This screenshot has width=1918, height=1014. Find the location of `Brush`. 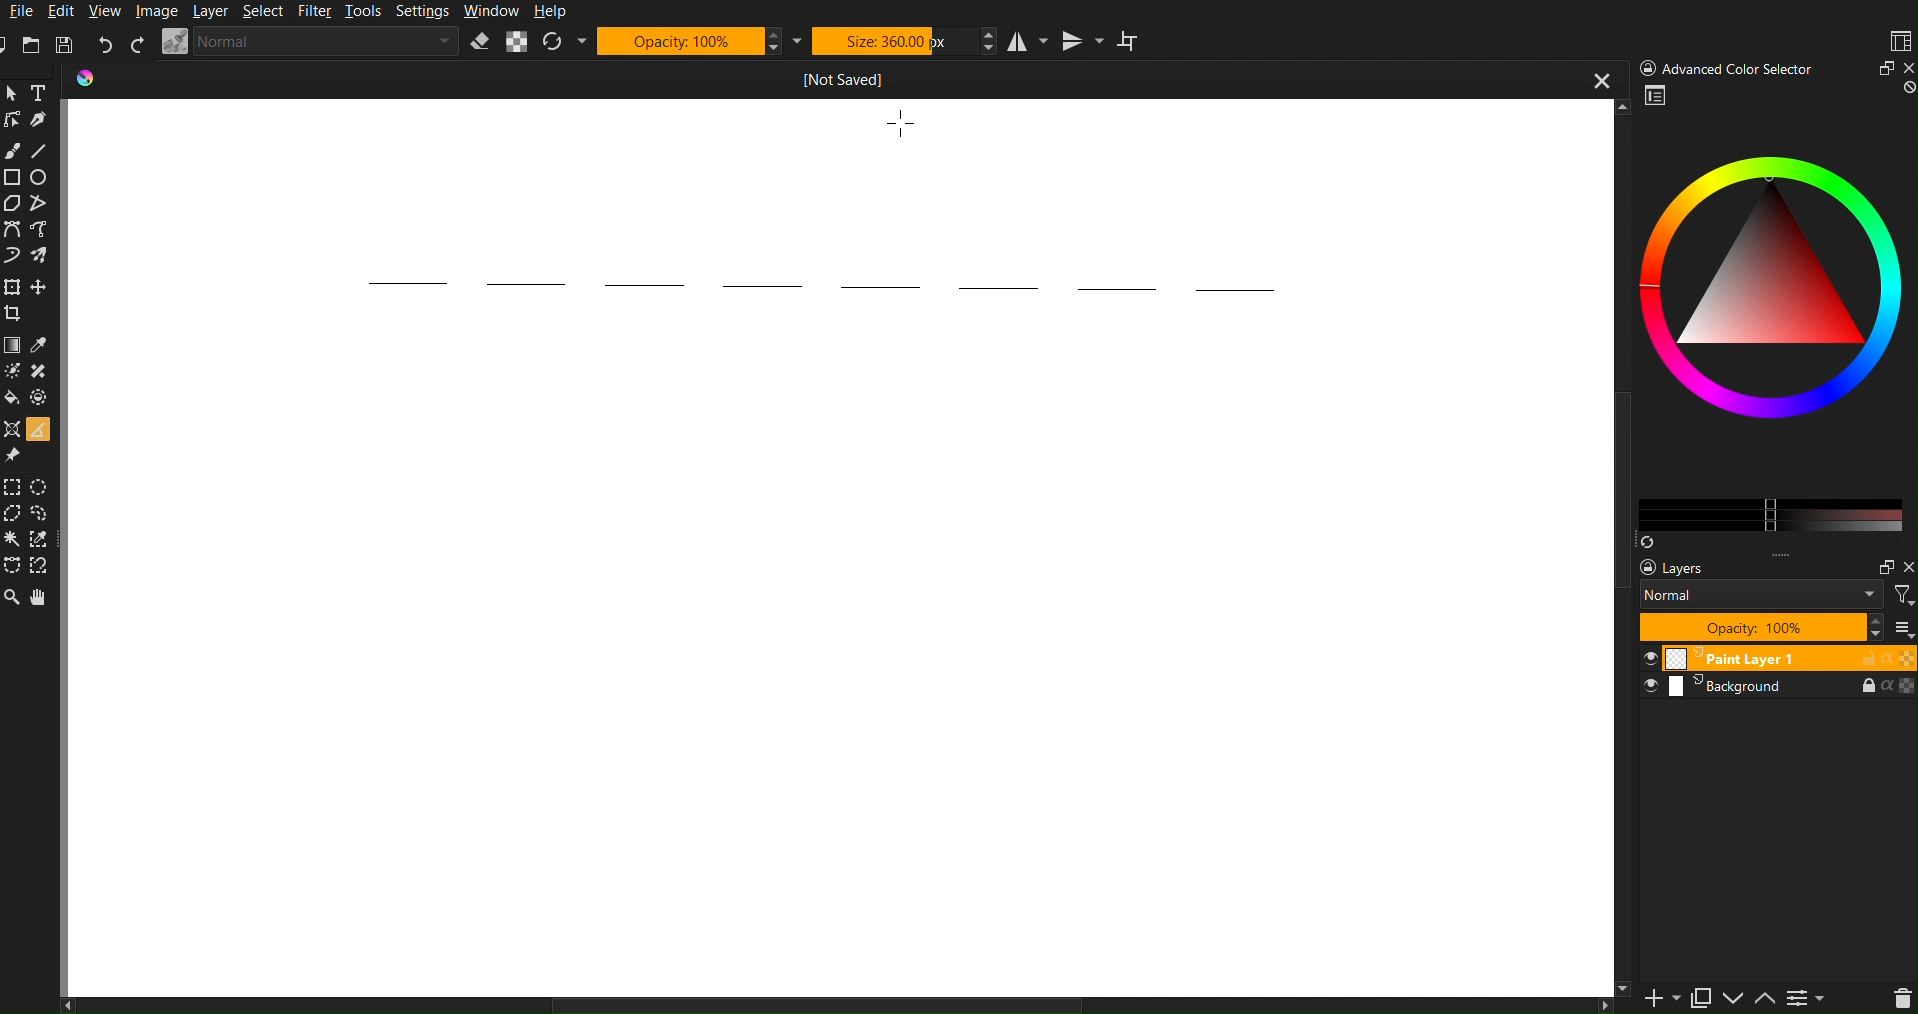

Brush is located at coordinates (14, 150).